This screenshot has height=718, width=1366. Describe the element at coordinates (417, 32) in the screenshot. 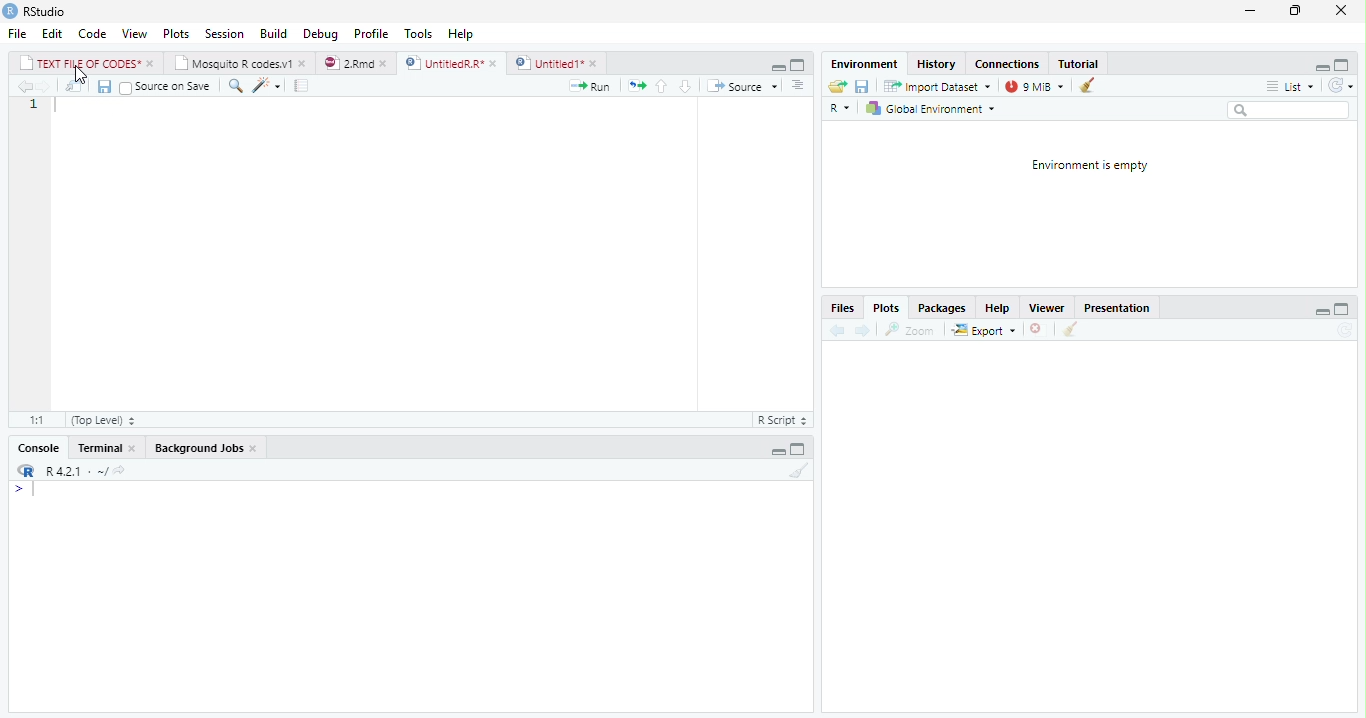

I see `Tools` at that location.